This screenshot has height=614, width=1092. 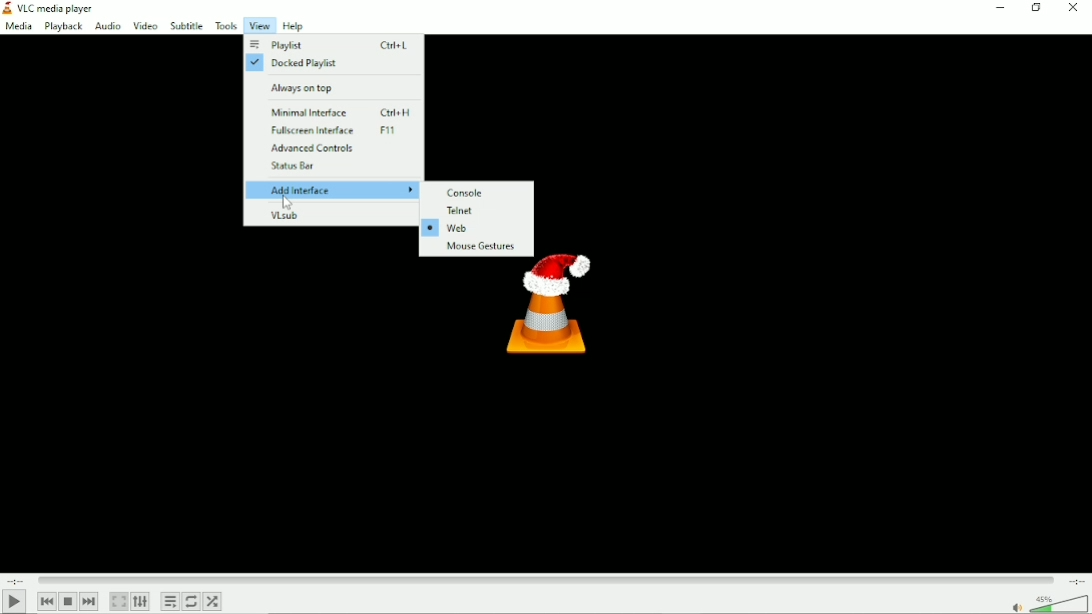 What do you see at coordinates (296, 64) in the screenshot?
I see `Docked playlist` at bounding box center [296, 64].